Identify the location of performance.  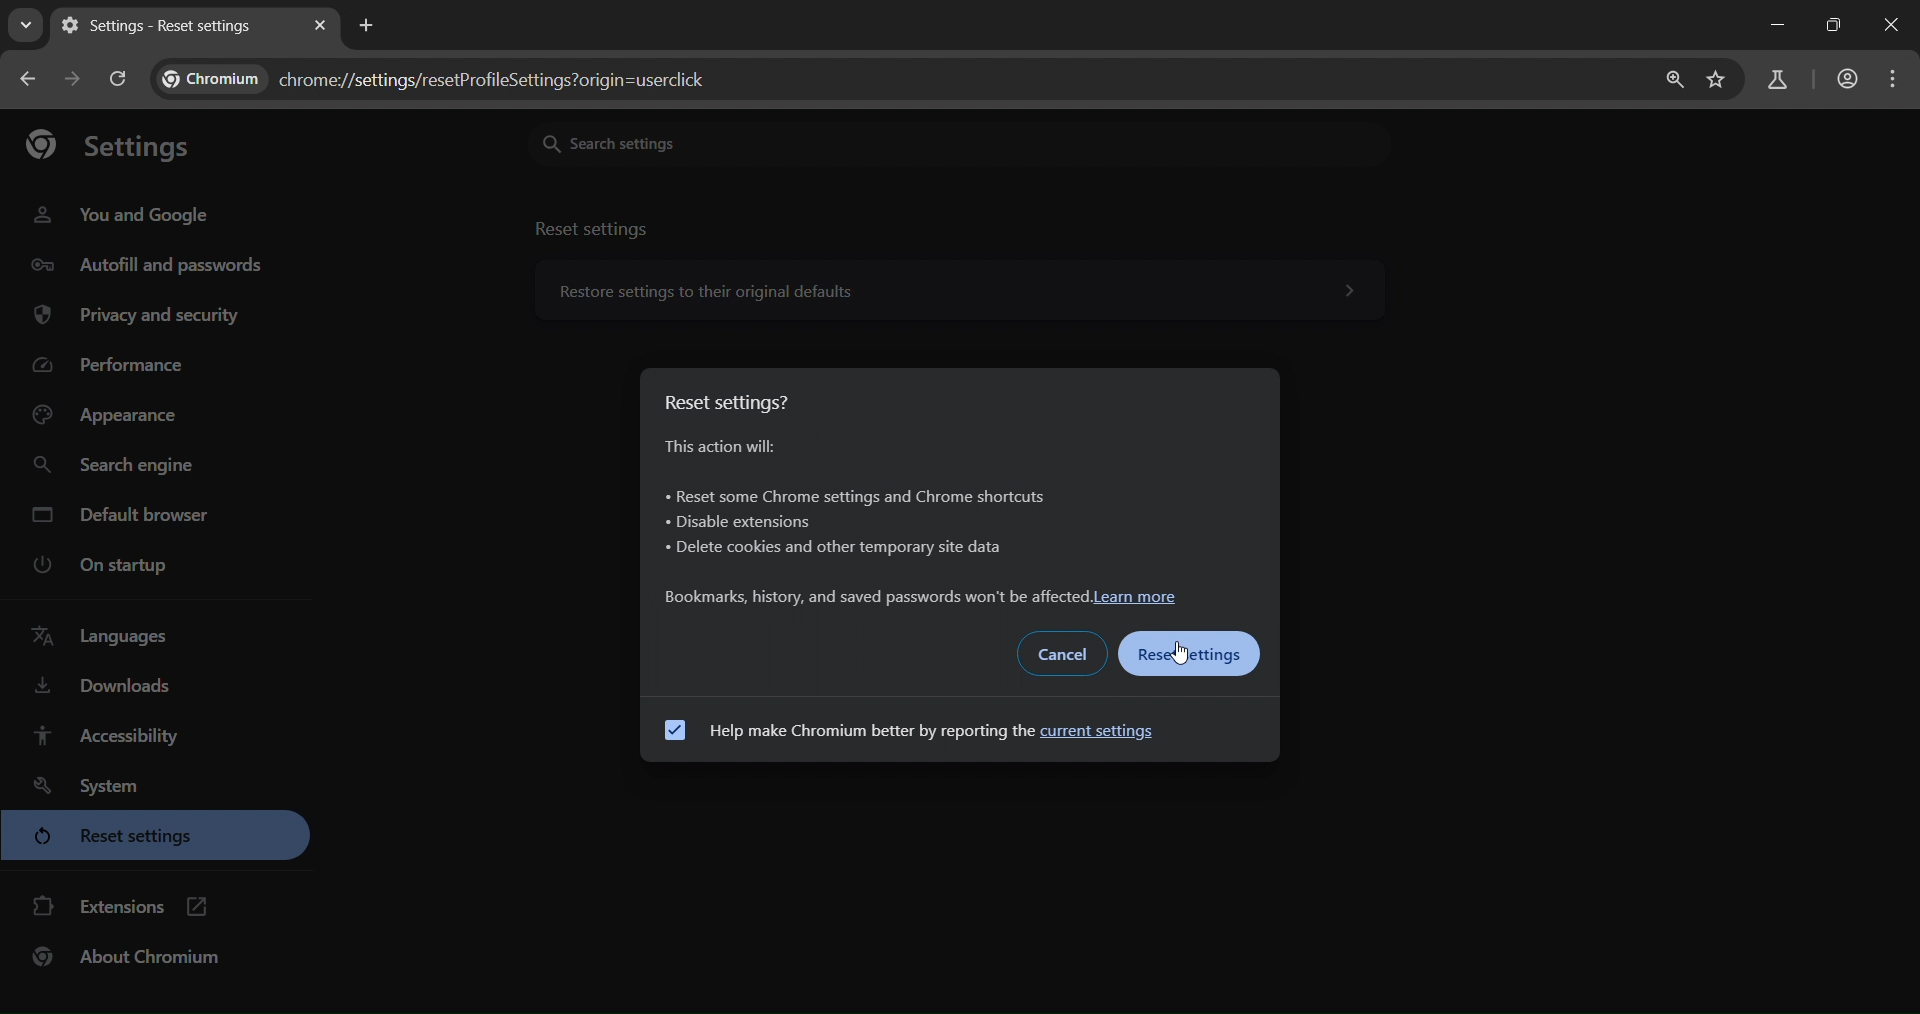
(115, 361).